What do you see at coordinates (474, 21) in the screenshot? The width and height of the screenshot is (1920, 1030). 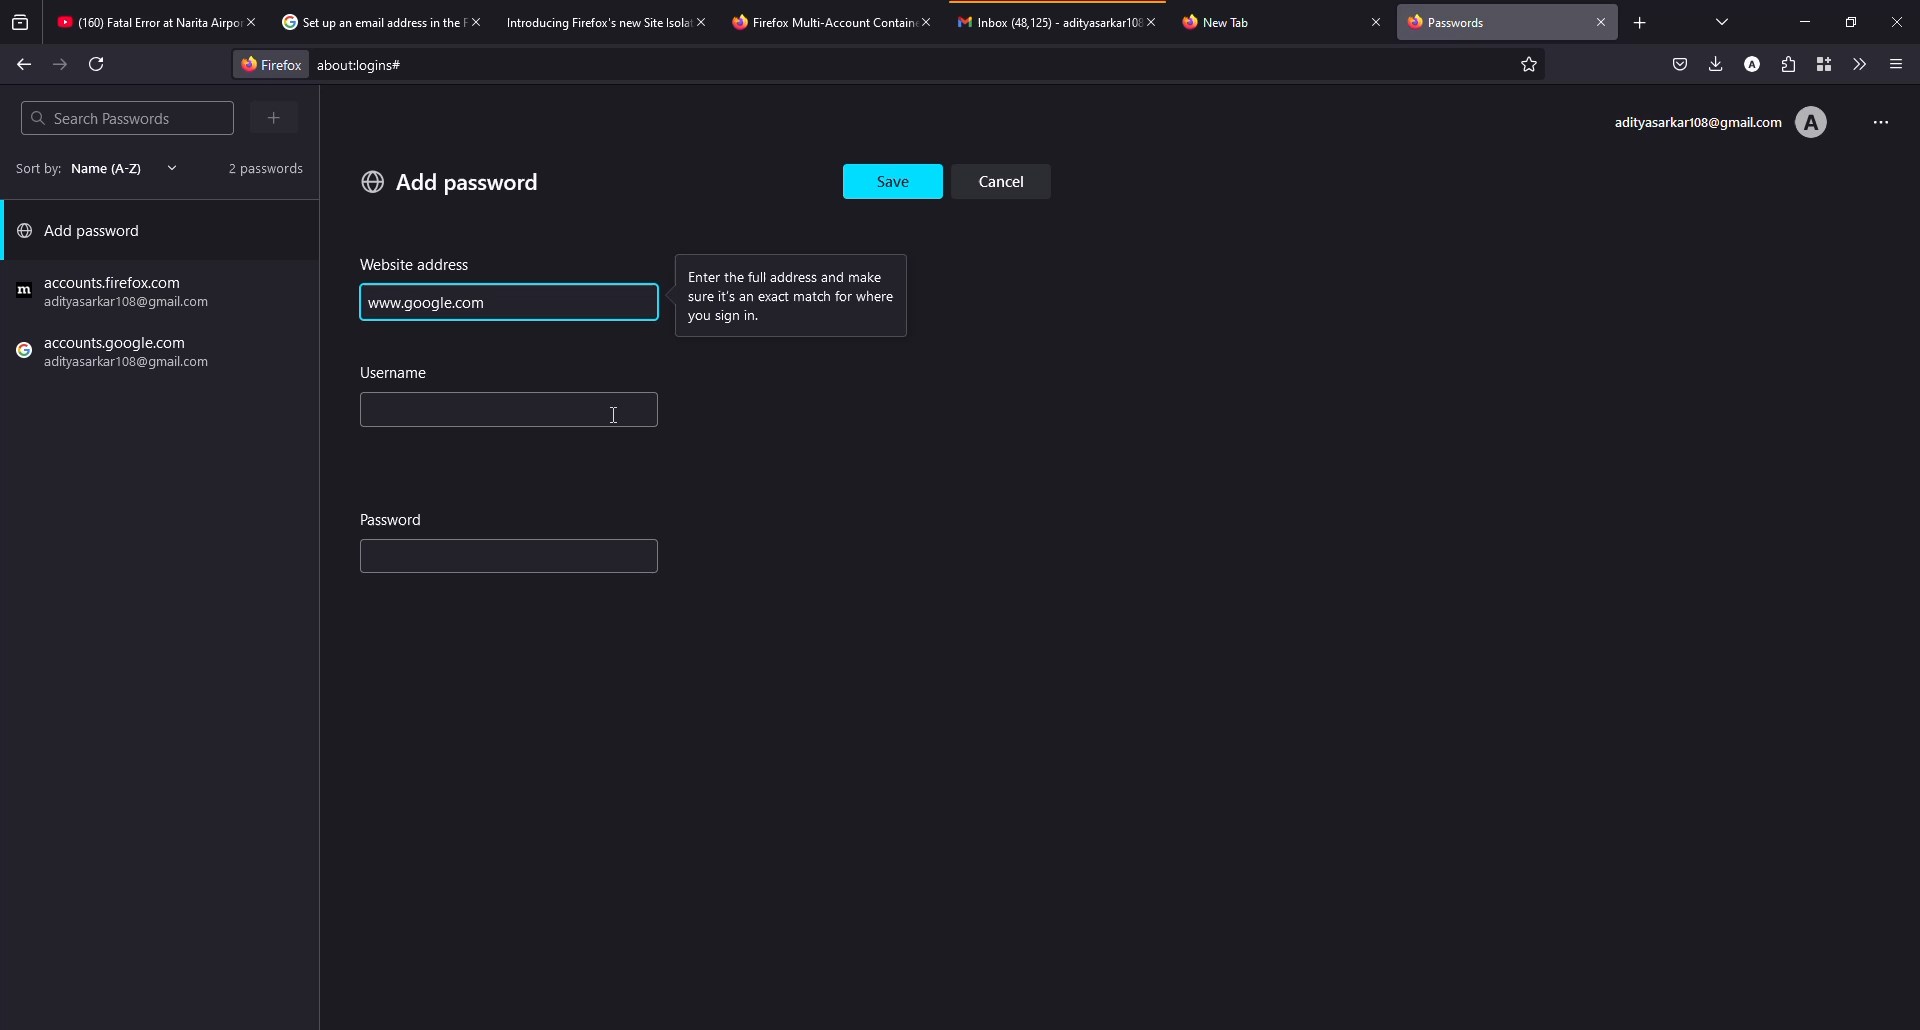 I see `close` at bounding box center [474, 21].